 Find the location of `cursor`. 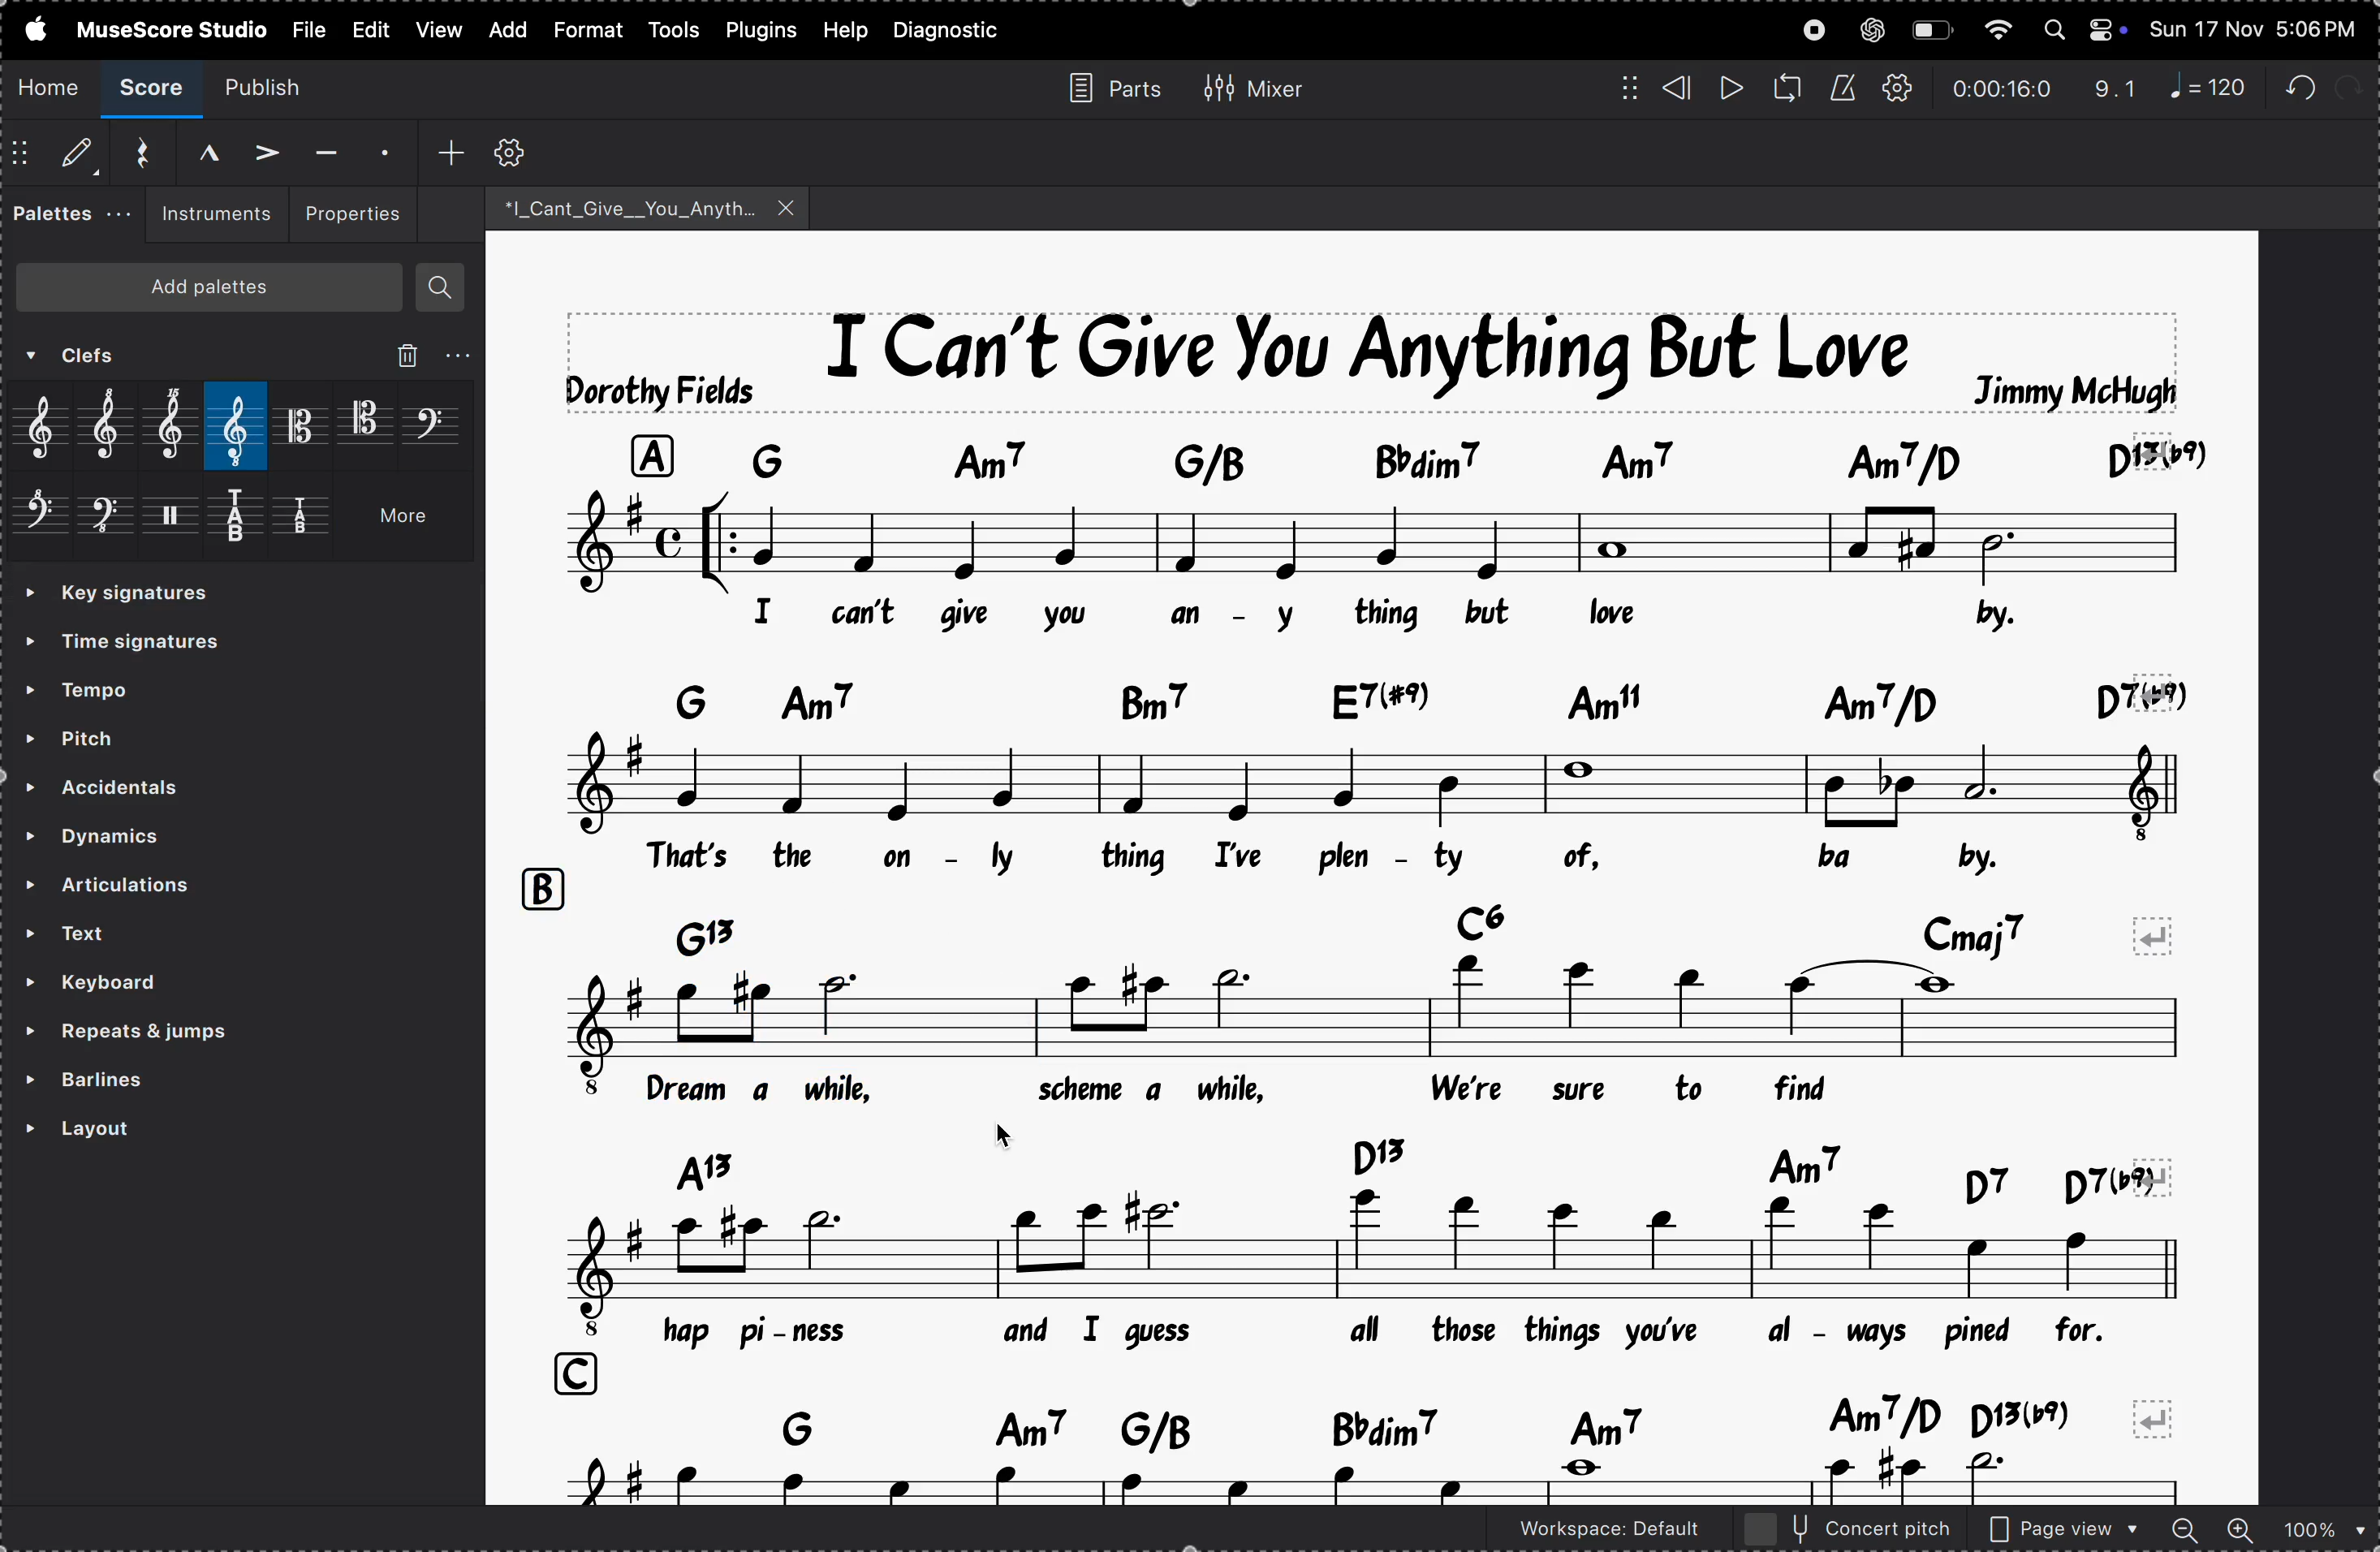

cursor is located at coordinates (1019, 1135).